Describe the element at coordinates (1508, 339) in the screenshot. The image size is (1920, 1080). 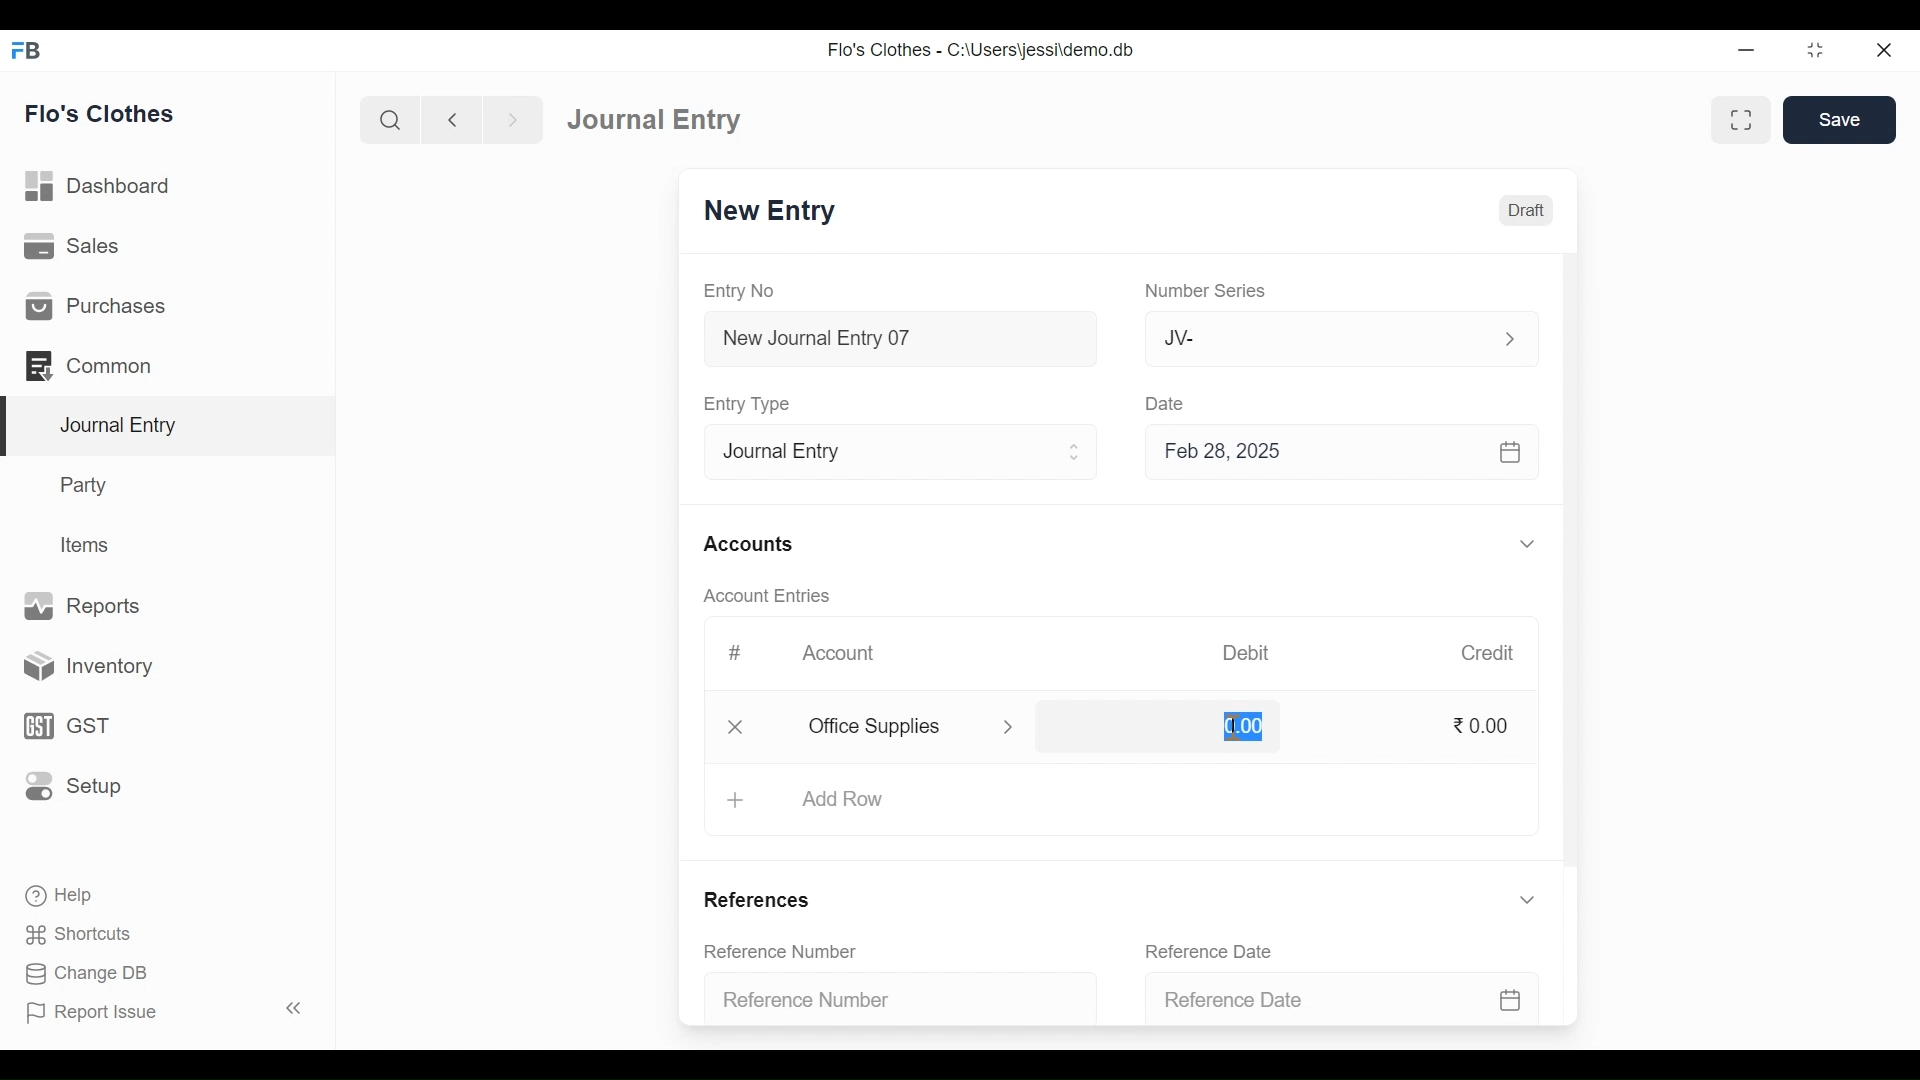
I see `Expand` at that location.